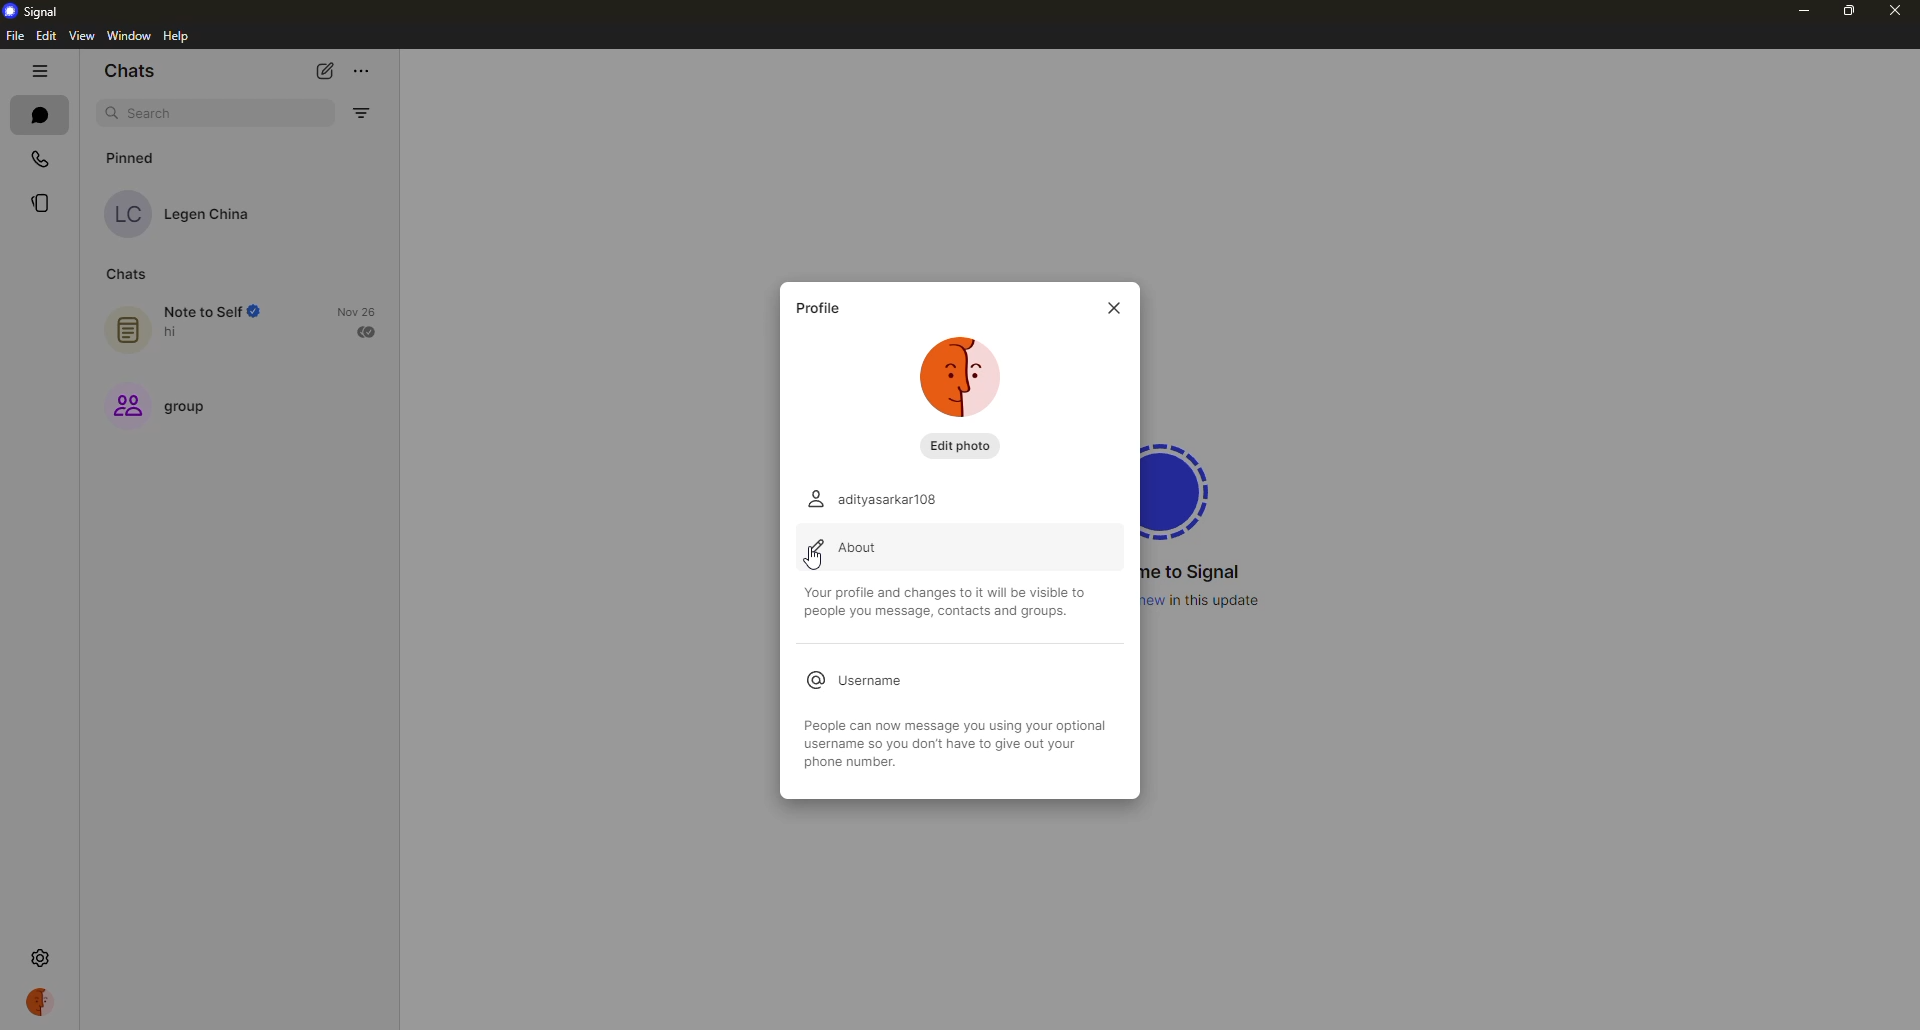 This screenshot has height=1030, width=1920. What do you see at coordinates (330, 69) in the screenshot?
I see `new chat` at bounding box center [330, 69].